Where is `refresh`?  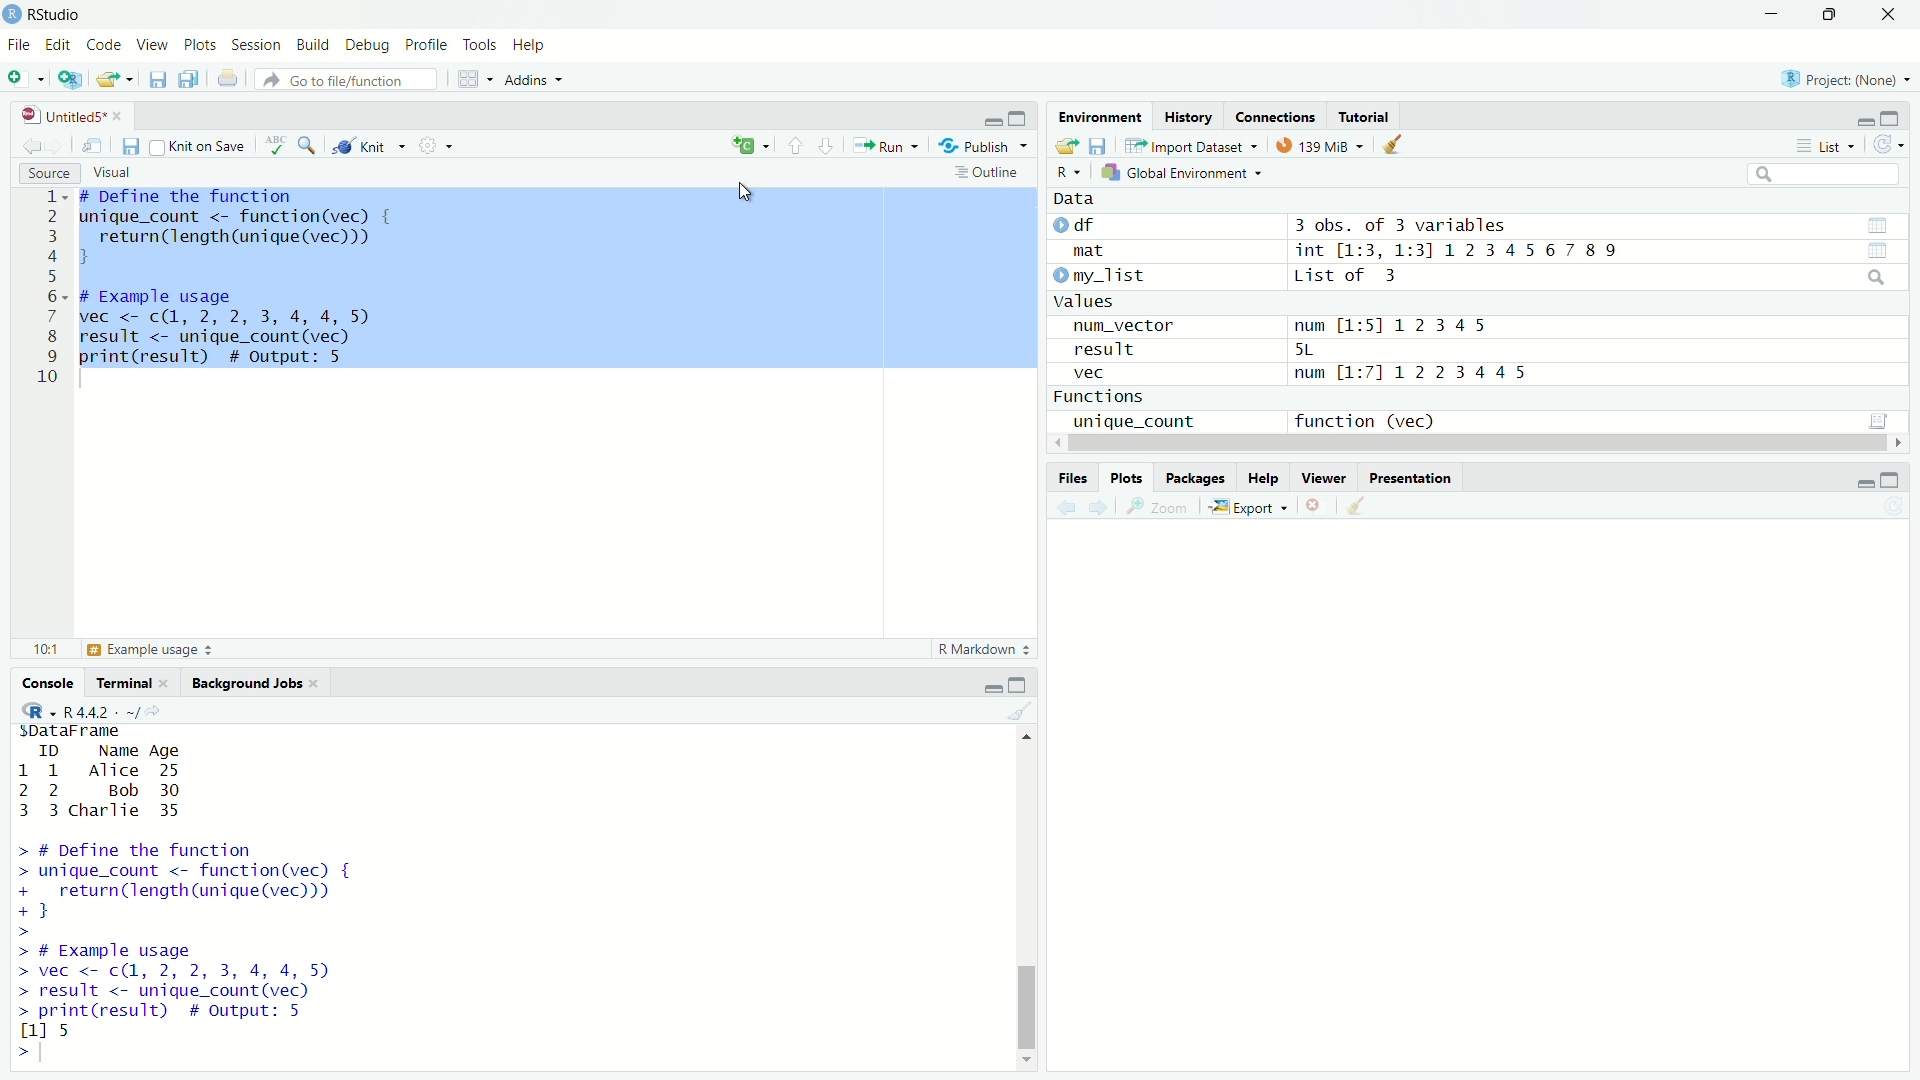 refresh is located at coordinates (1888, 147).